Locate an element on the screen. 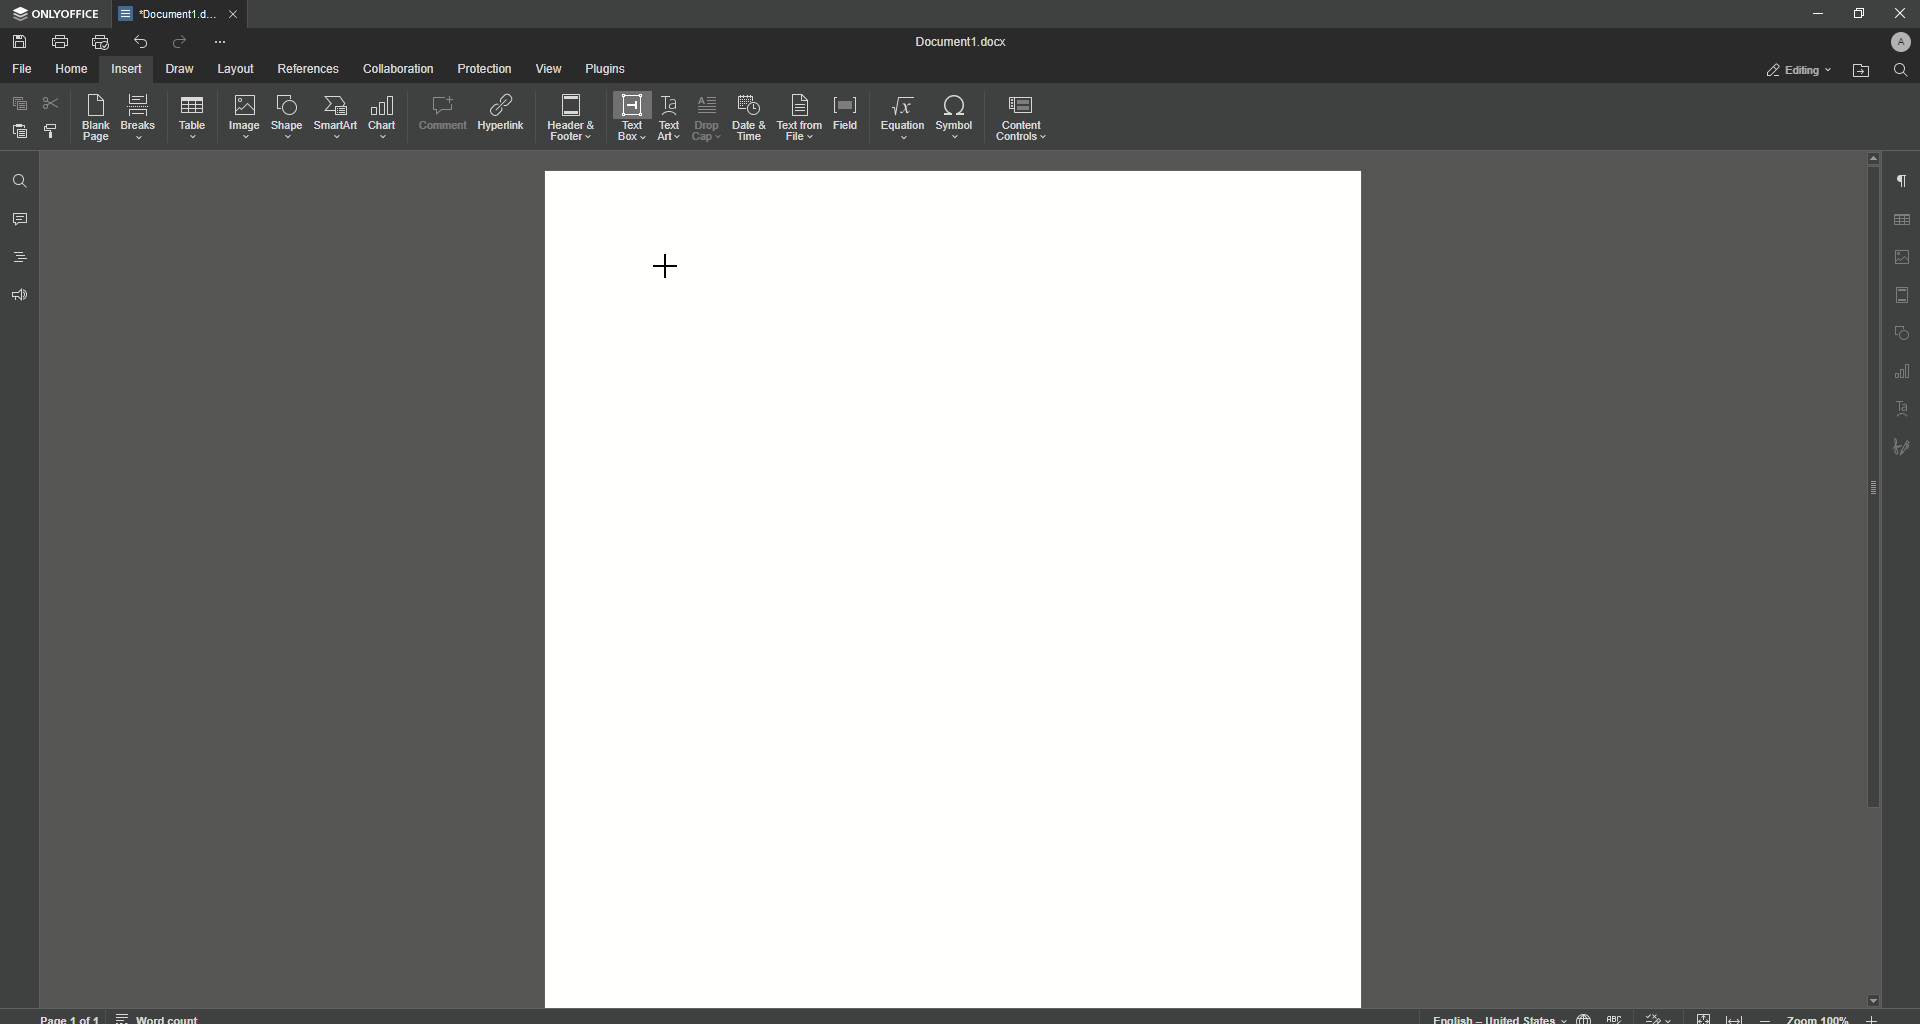  Shape is located at coordinates (284, 116).